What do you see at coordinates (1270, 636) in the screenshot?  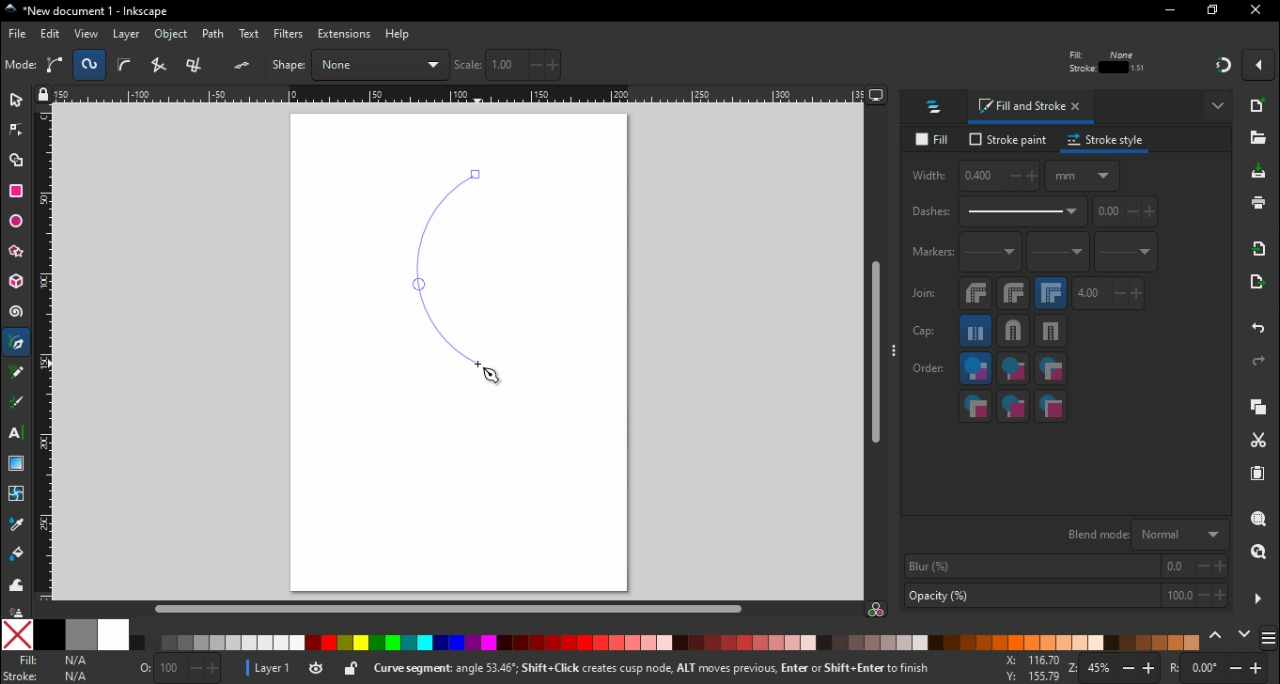 I see `color palettes` at bounding box center [1270, 636].